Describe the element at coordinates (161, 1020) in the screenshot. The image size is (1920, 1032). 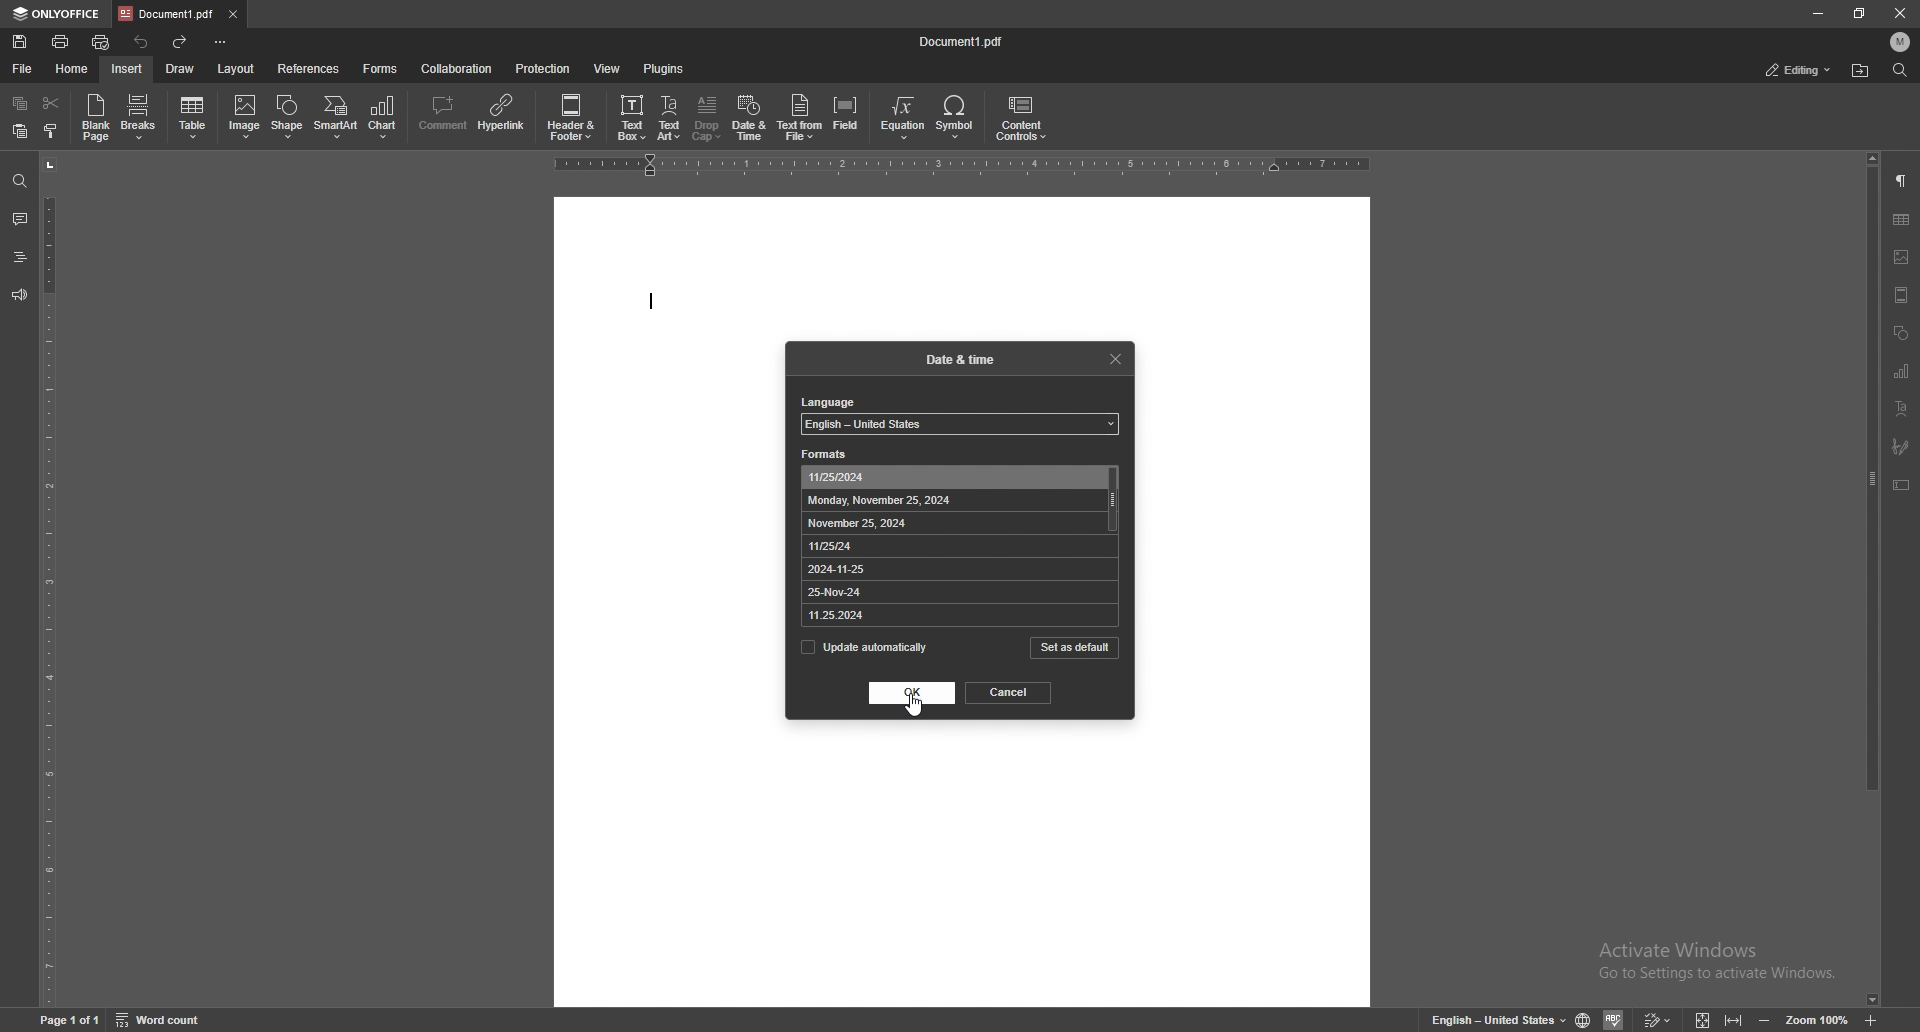
I see `word count` at that location.